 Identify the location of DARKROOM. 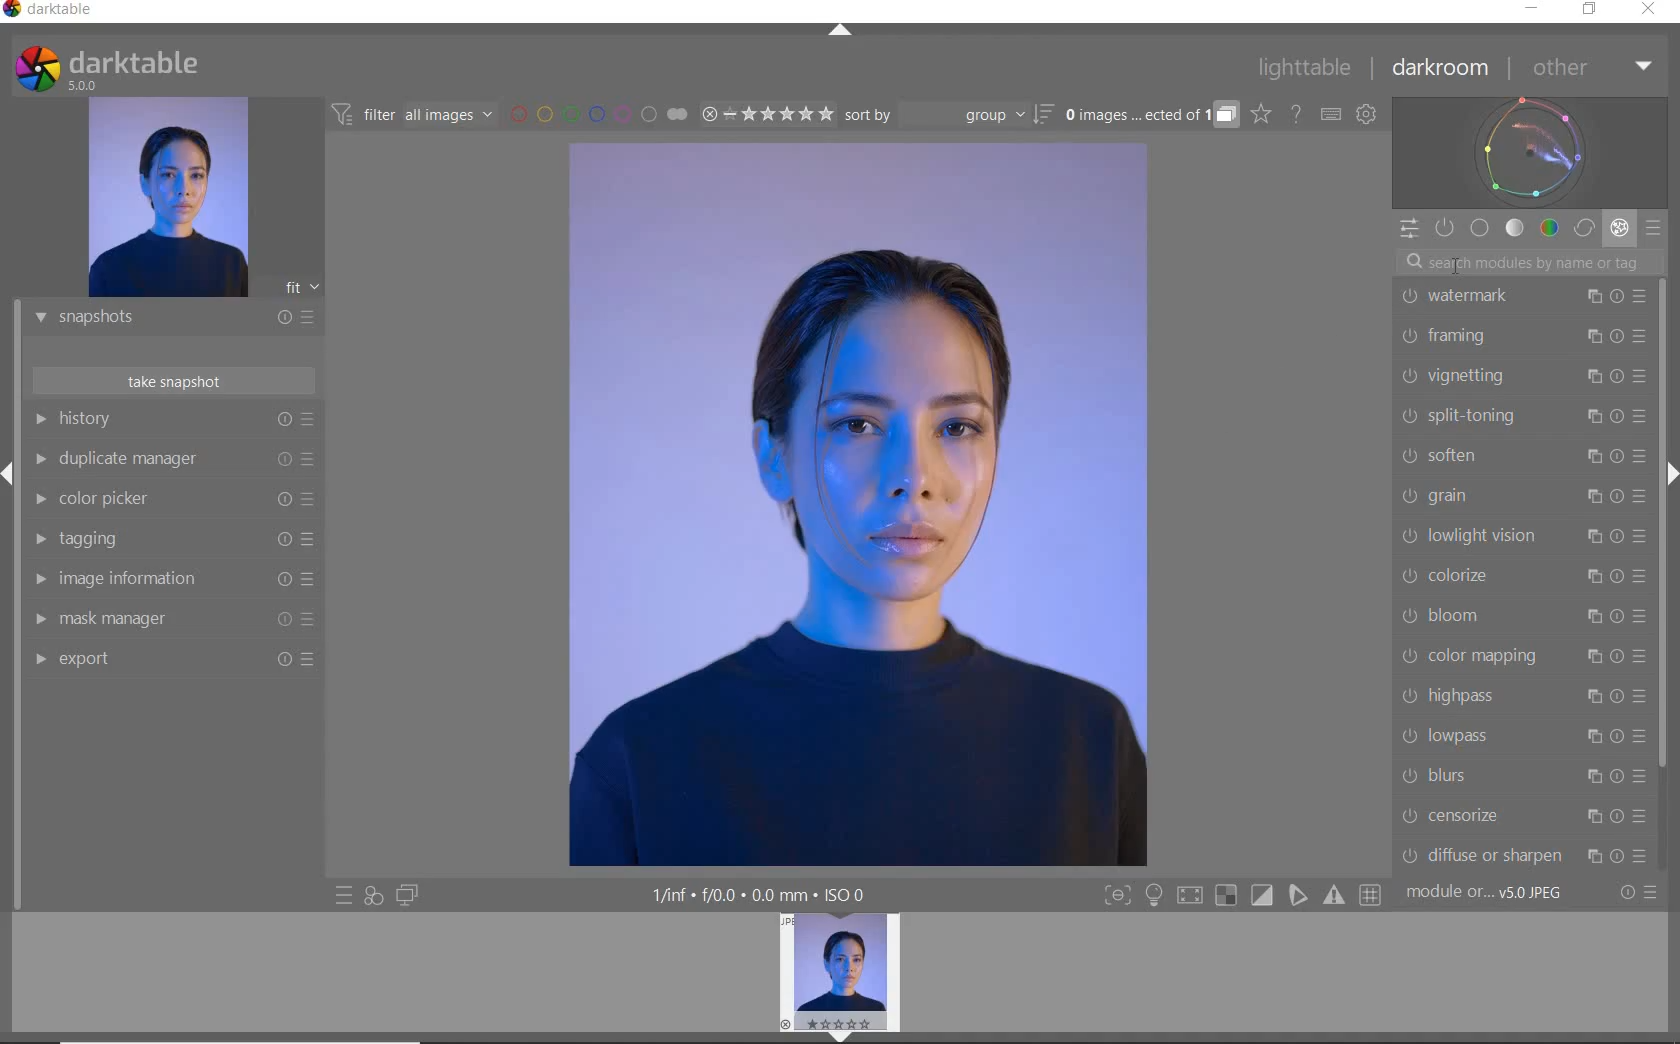
(1441, 69).